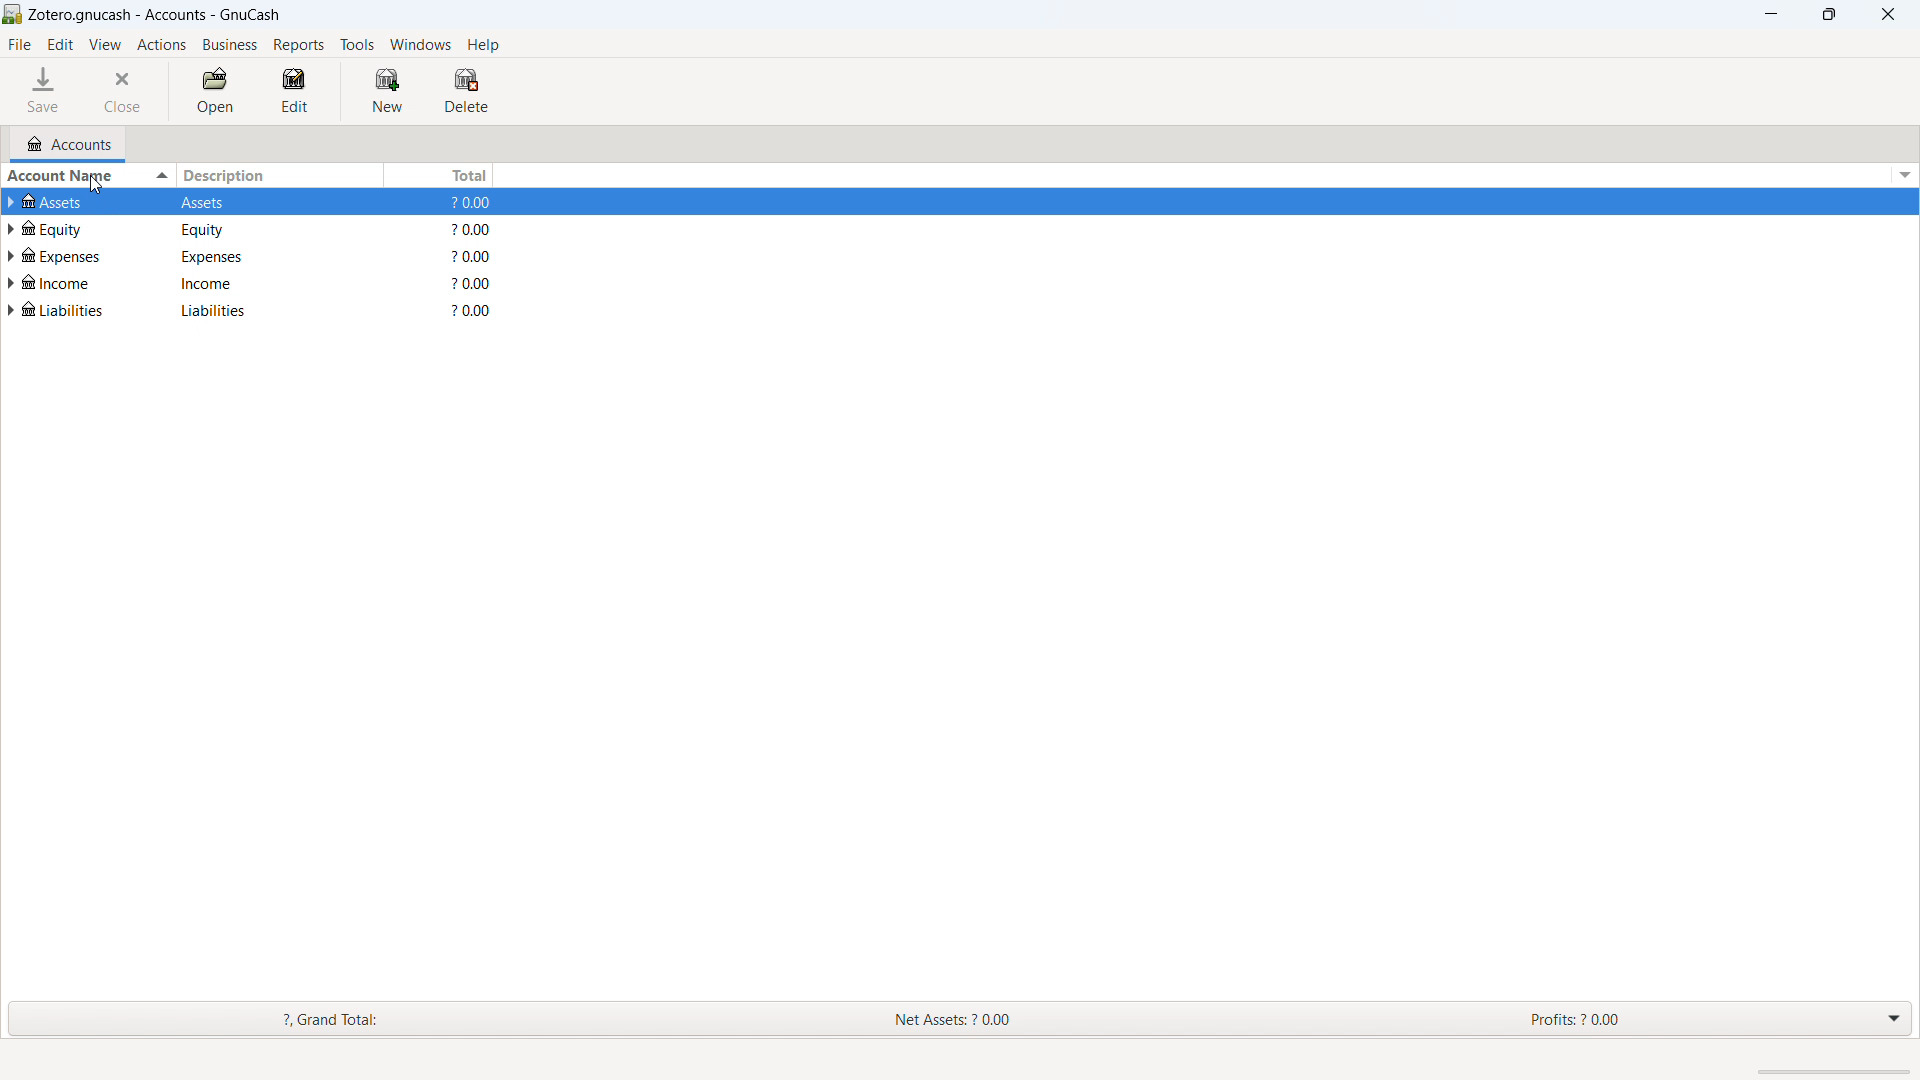 The image size is (1920, 1080). I want to click on reports, so click(300, 45).